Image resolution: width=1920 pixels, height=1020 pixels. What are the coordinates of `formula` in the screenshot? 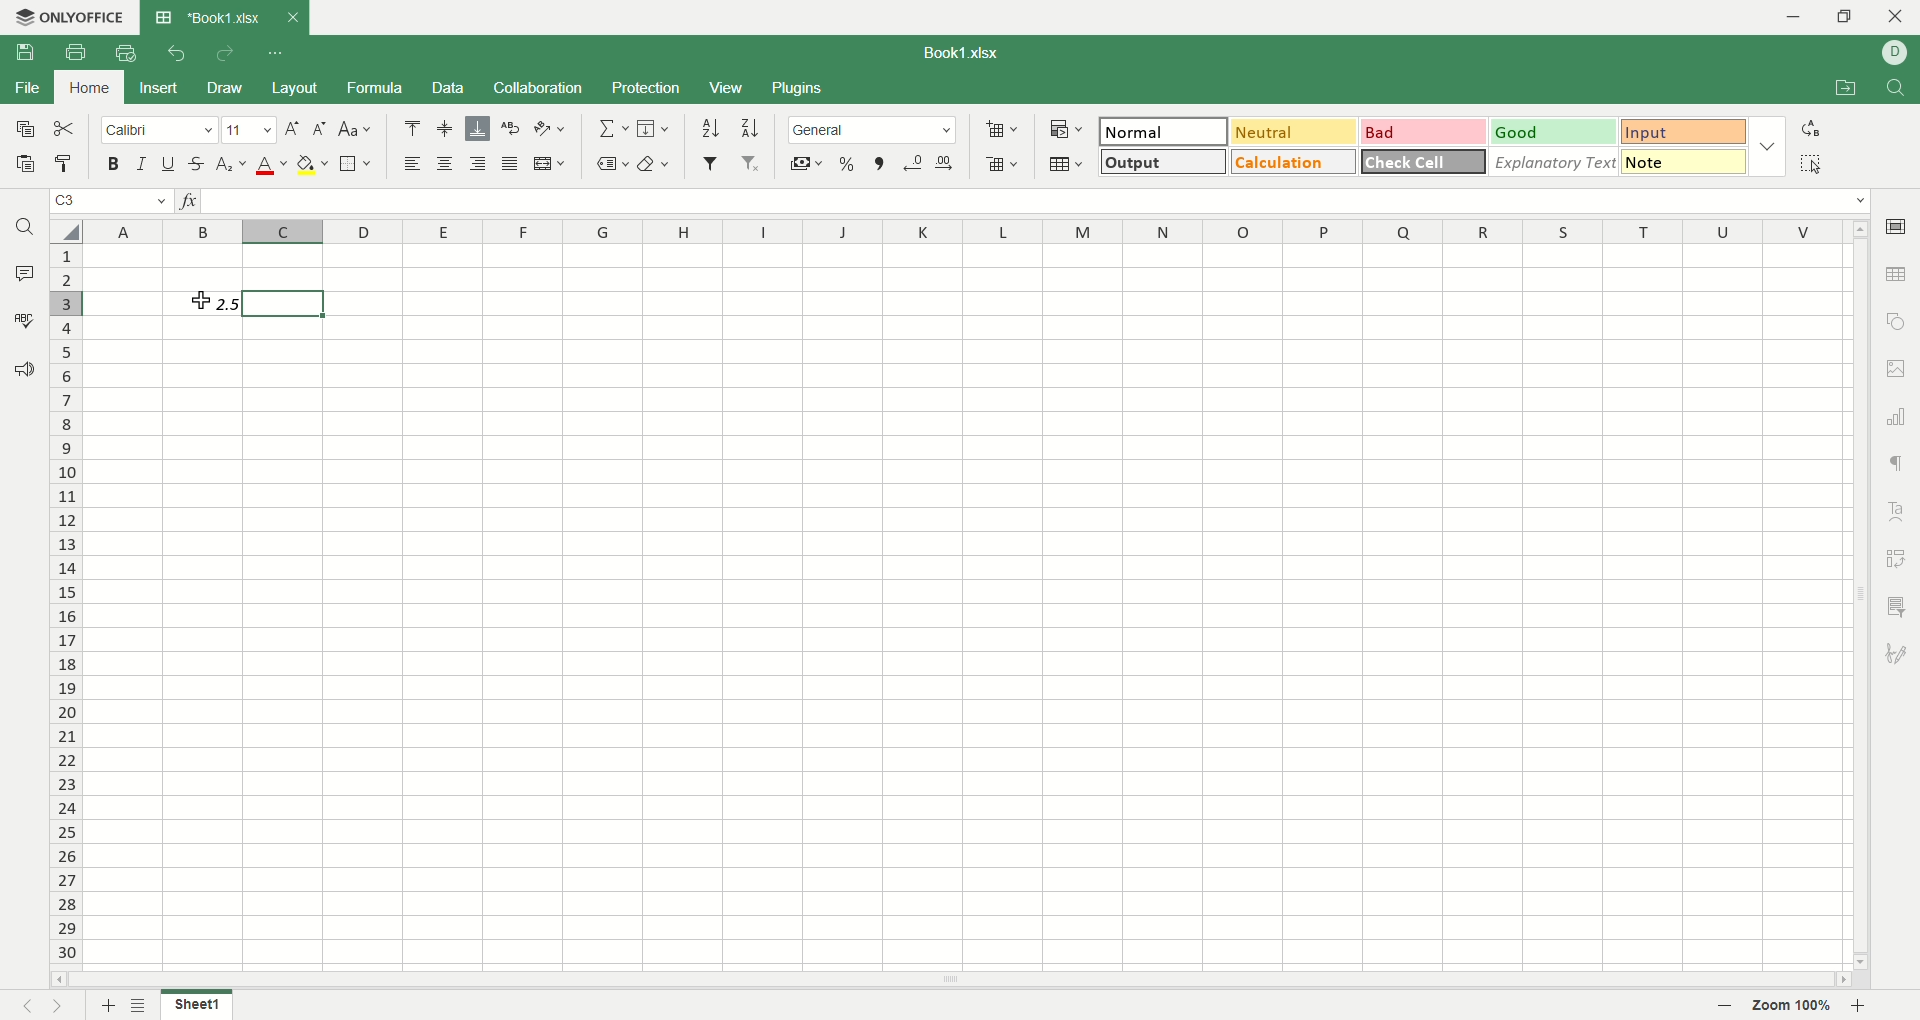 It's located at (377, 87).